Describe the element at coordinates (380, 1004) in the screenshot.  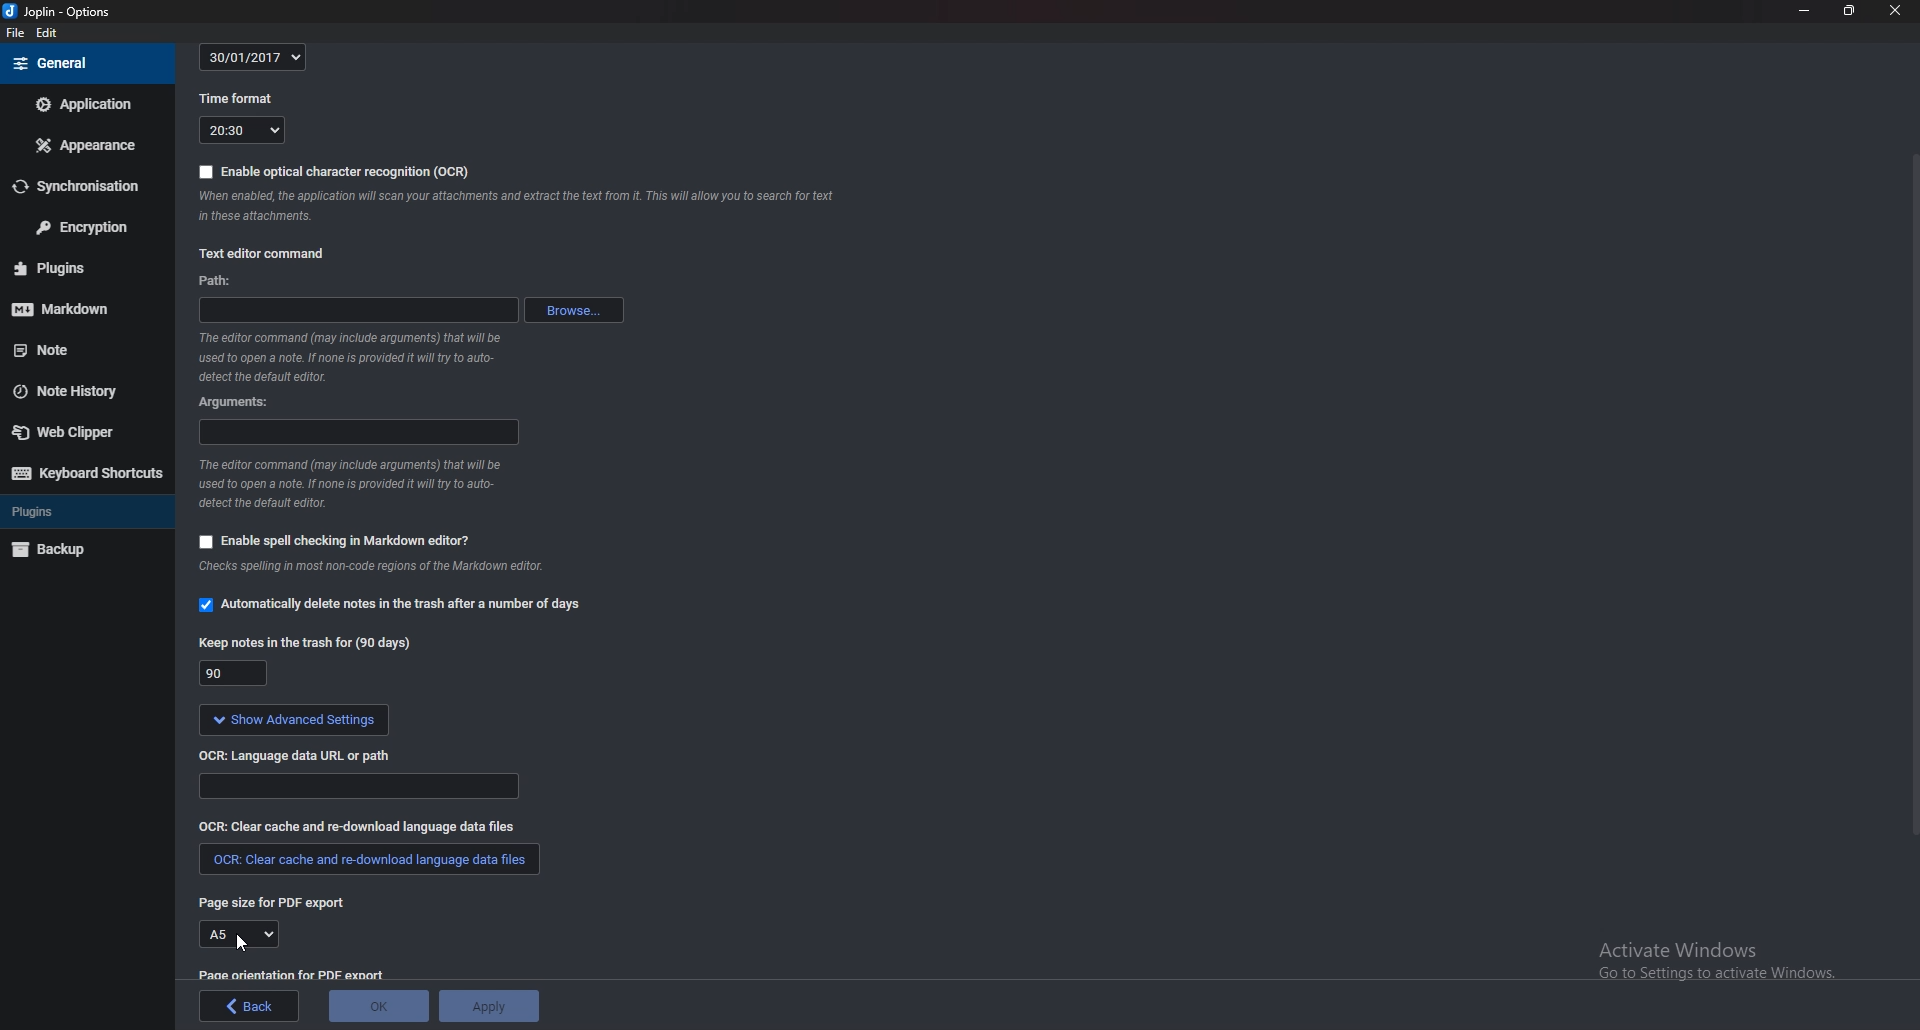
I see `ok` at that location.